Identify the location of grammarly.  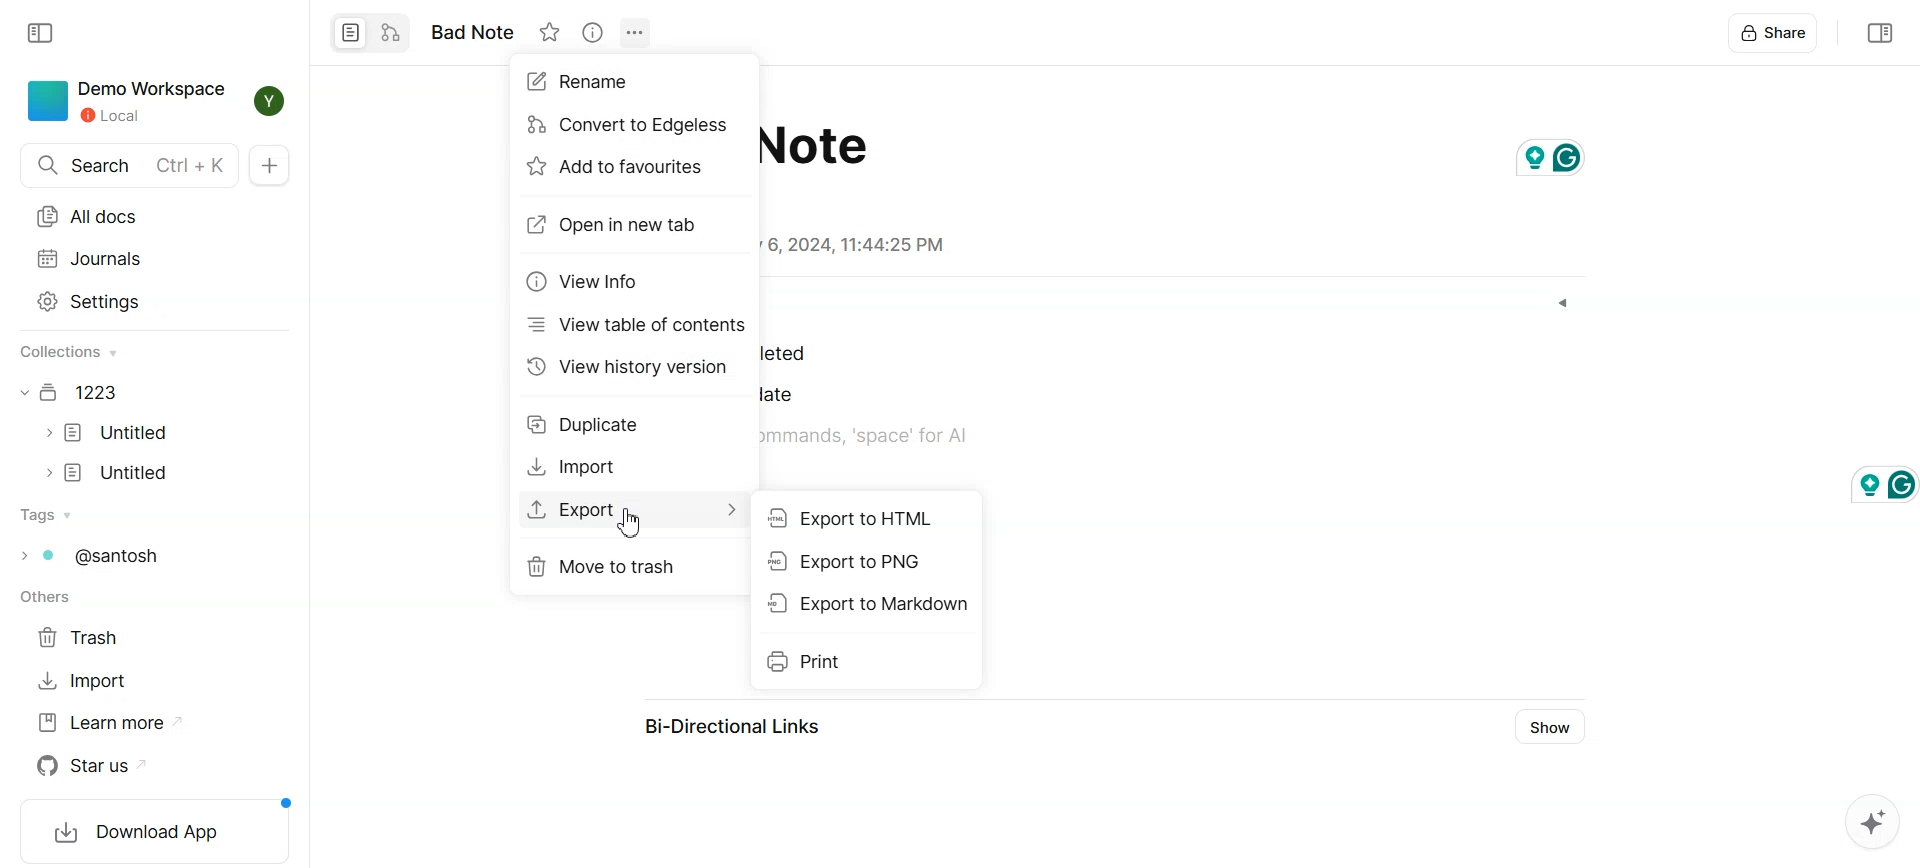
(1873, 484).